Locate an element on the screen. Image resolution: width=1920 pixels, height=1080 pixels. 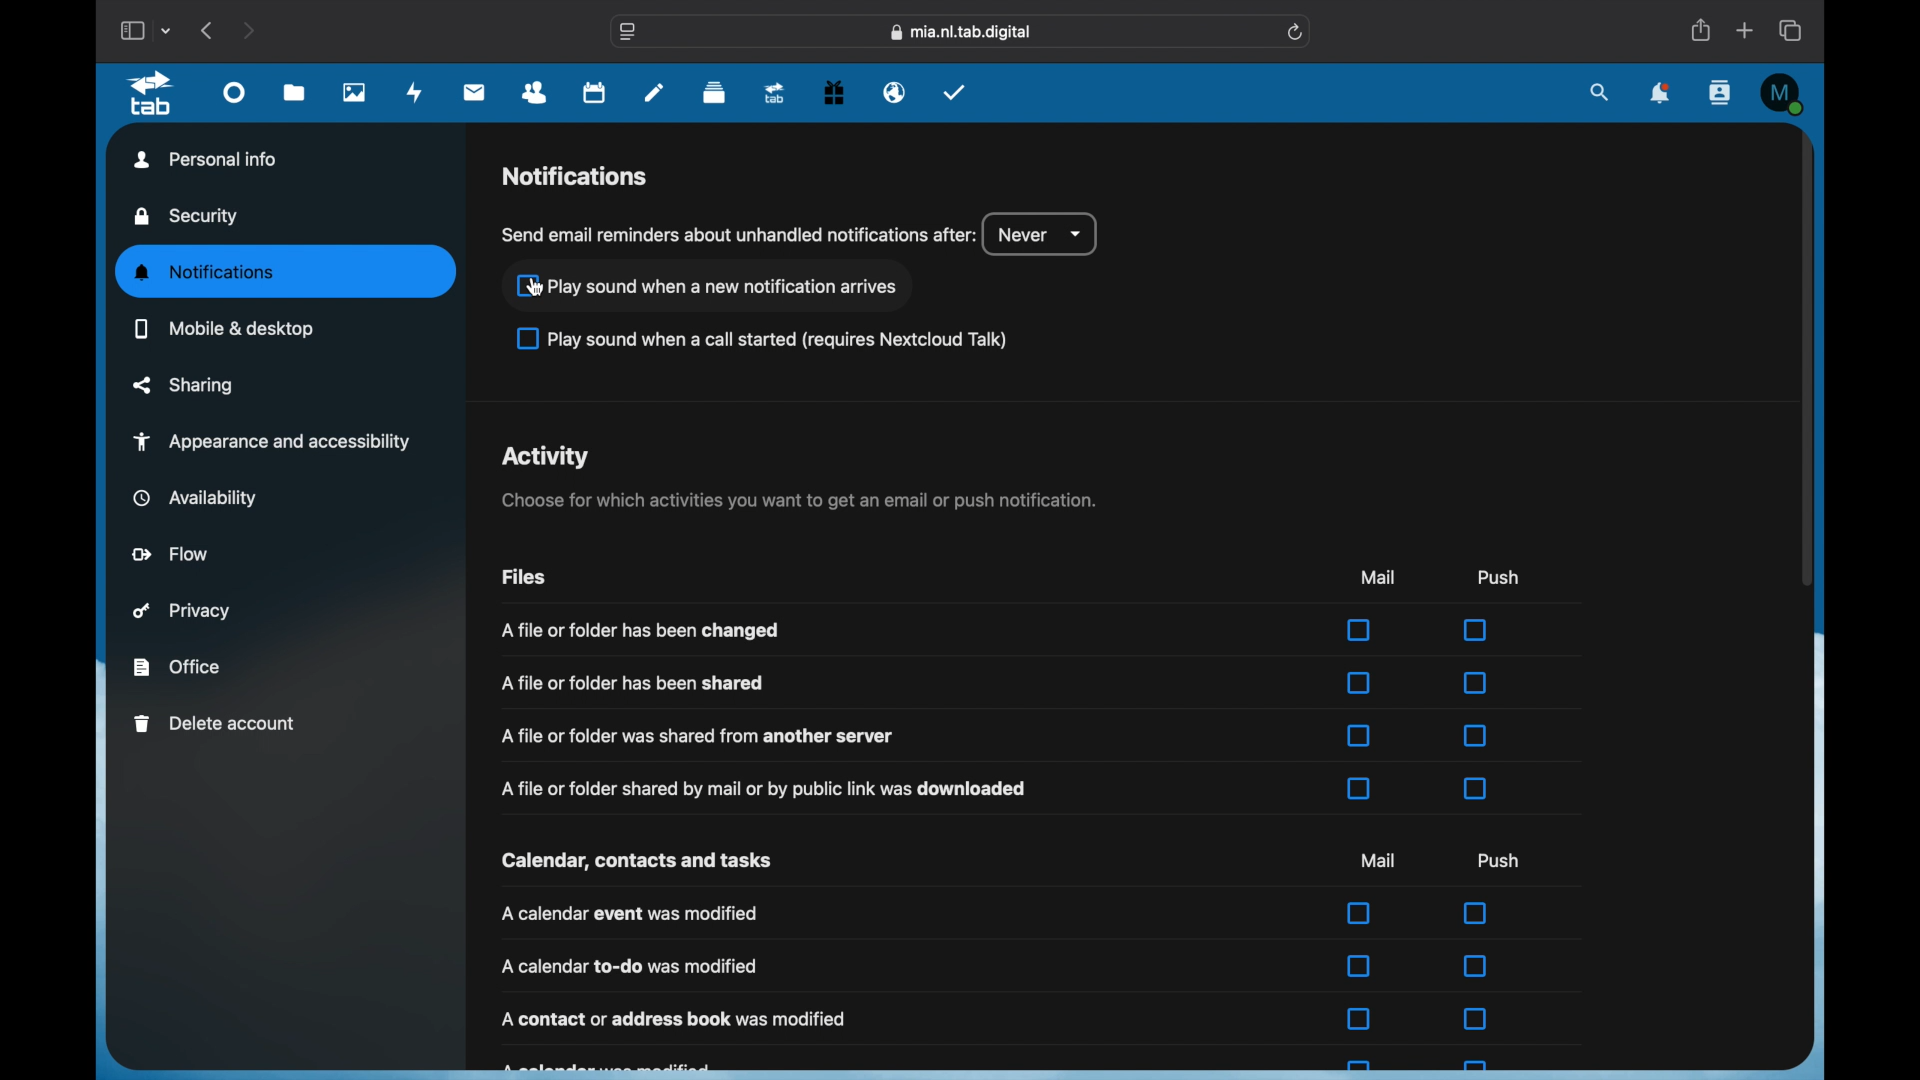
checkbox is located at coordinates (1360, 1018).